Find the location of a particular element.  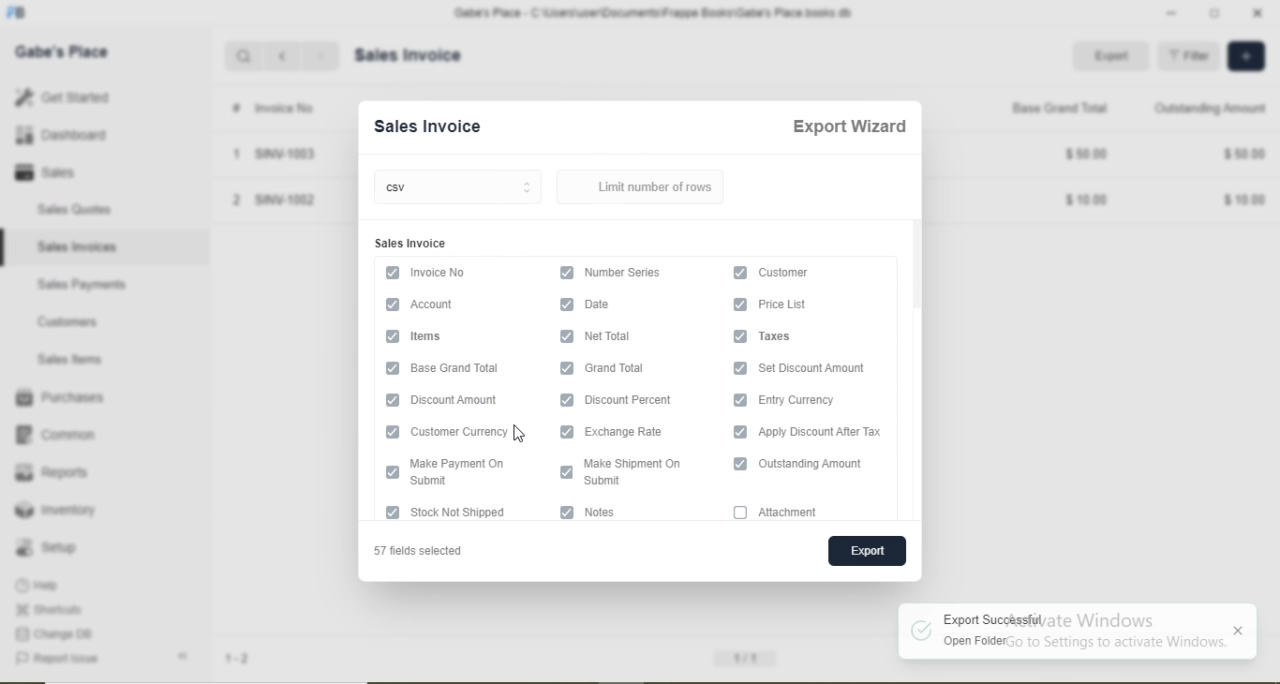

Change DB is located at coordinates (58, 634).